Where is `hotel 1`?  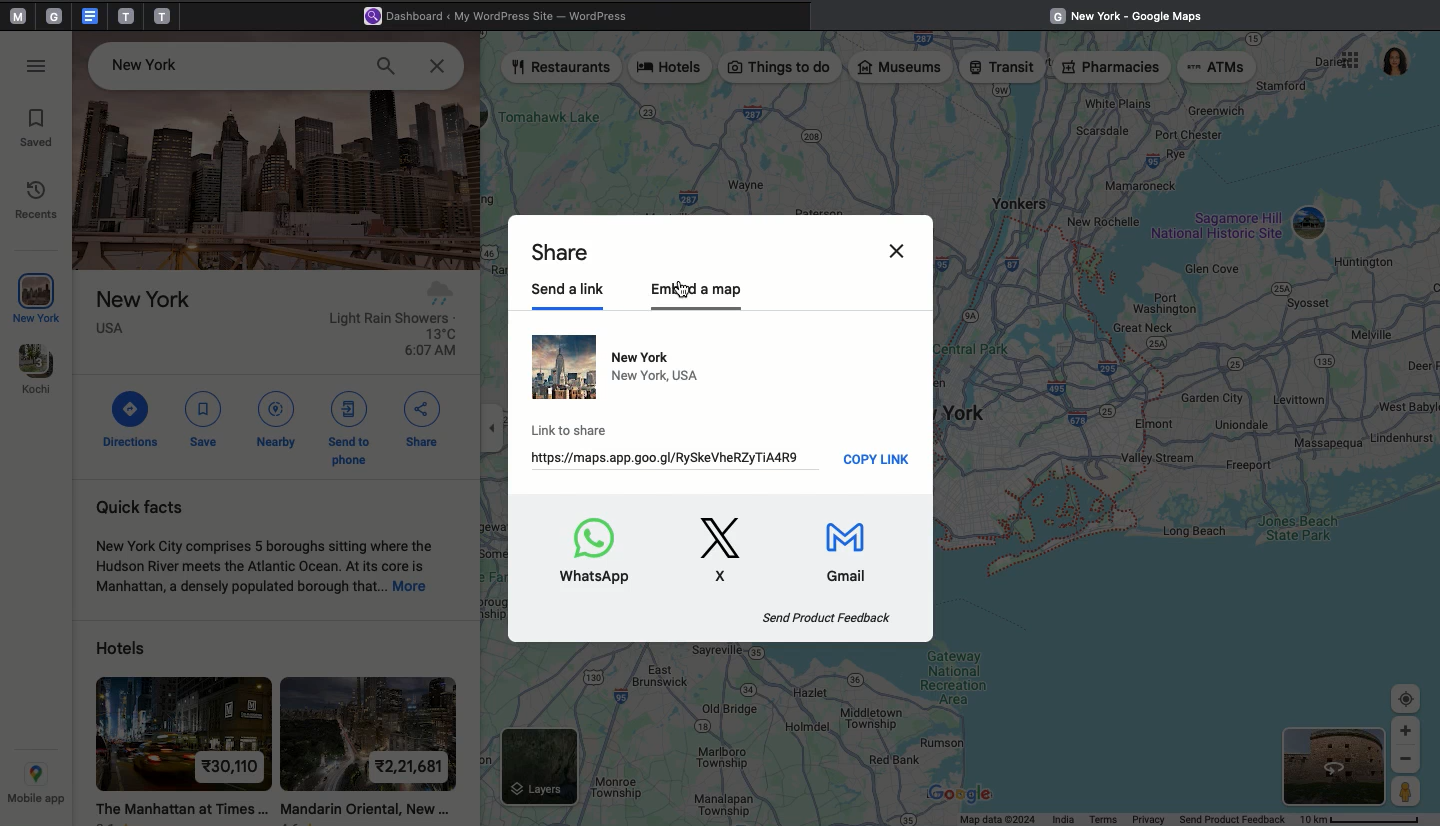 hotel 1 is located at coordinates (183, 741).